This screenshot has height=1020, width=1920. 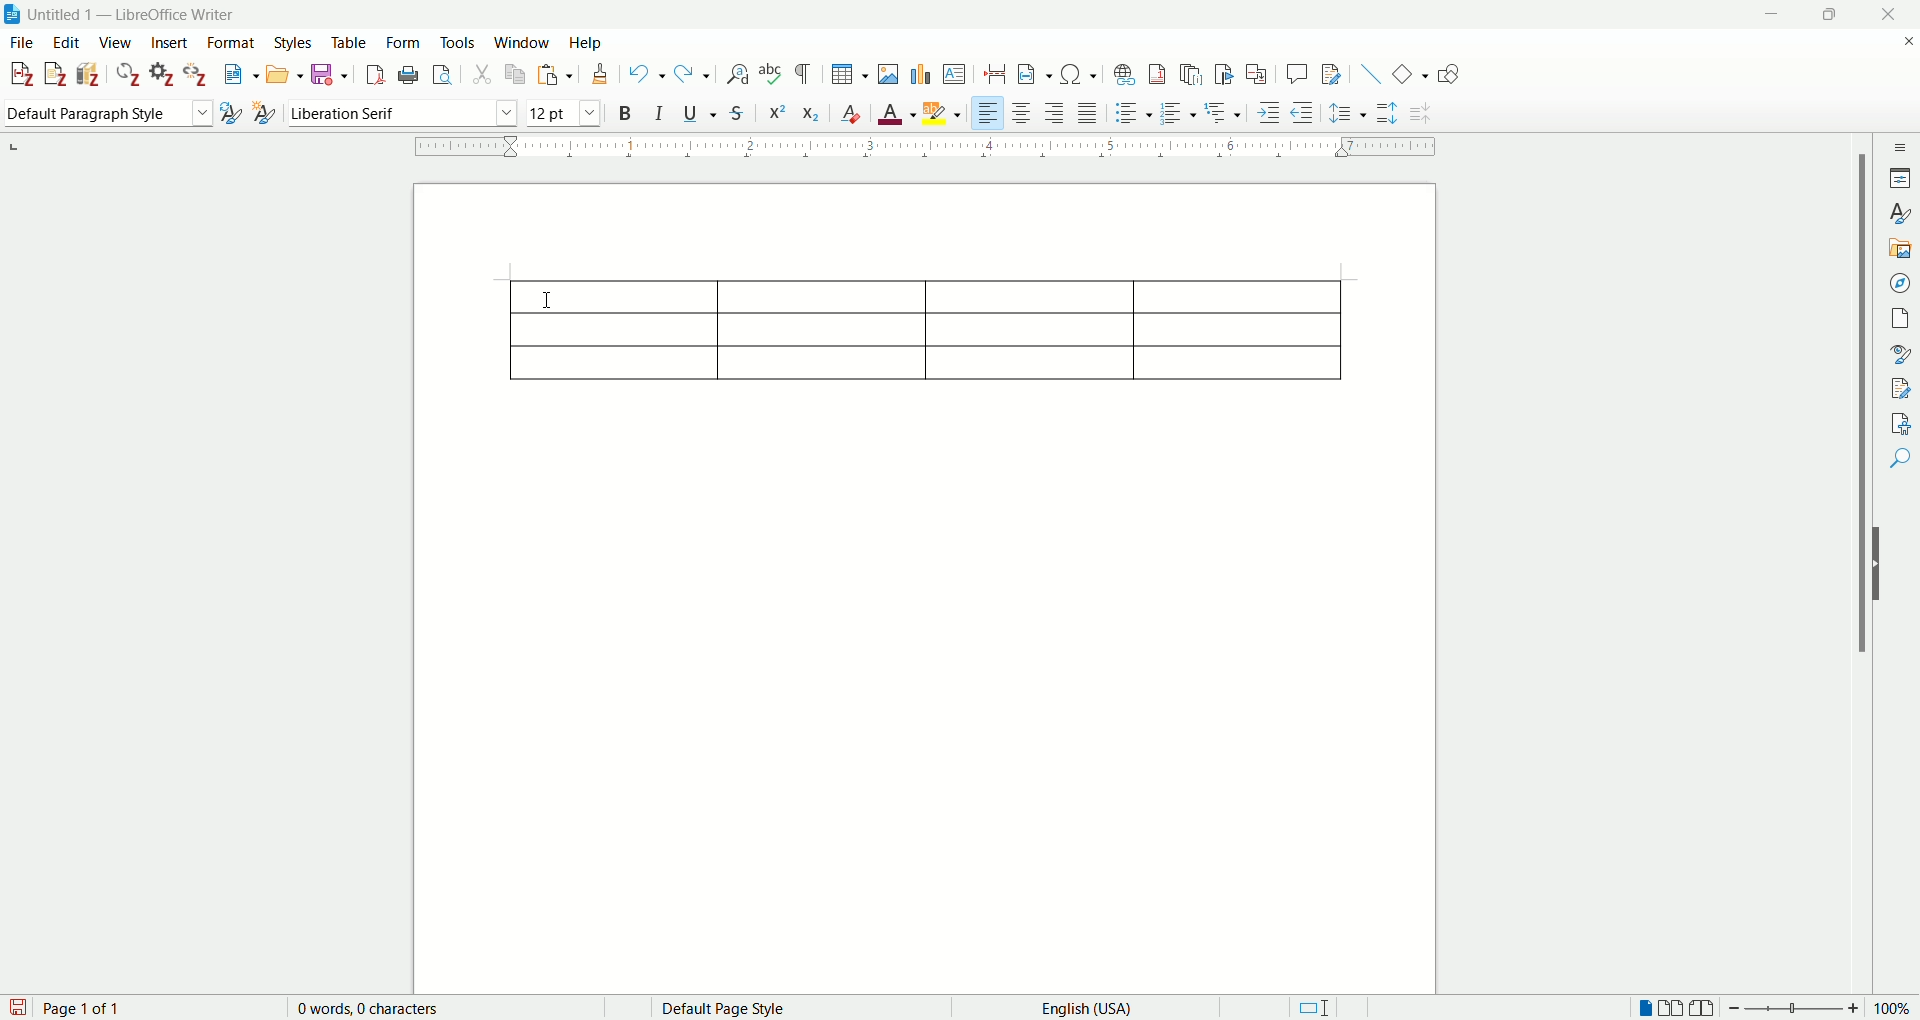 I want to click on logo, so click(x=12, y=13).